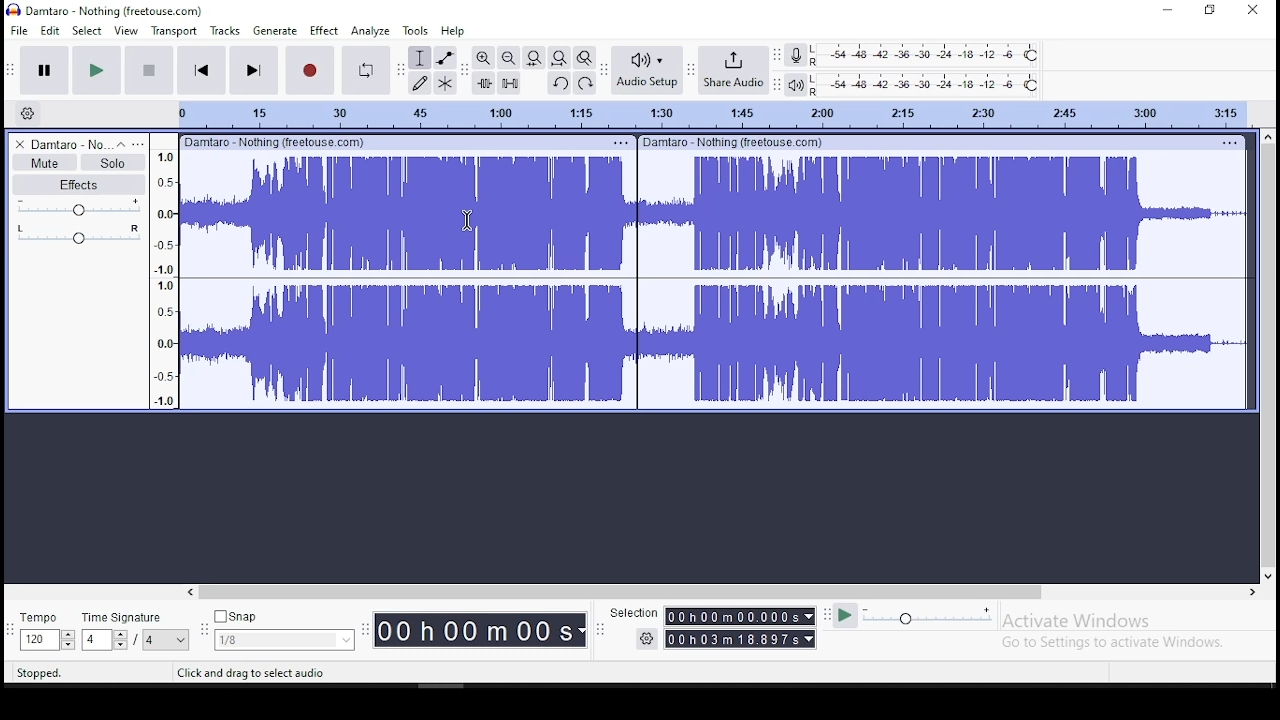 The image size is (1280, 720). I want to click on effect, so click(325, 32).